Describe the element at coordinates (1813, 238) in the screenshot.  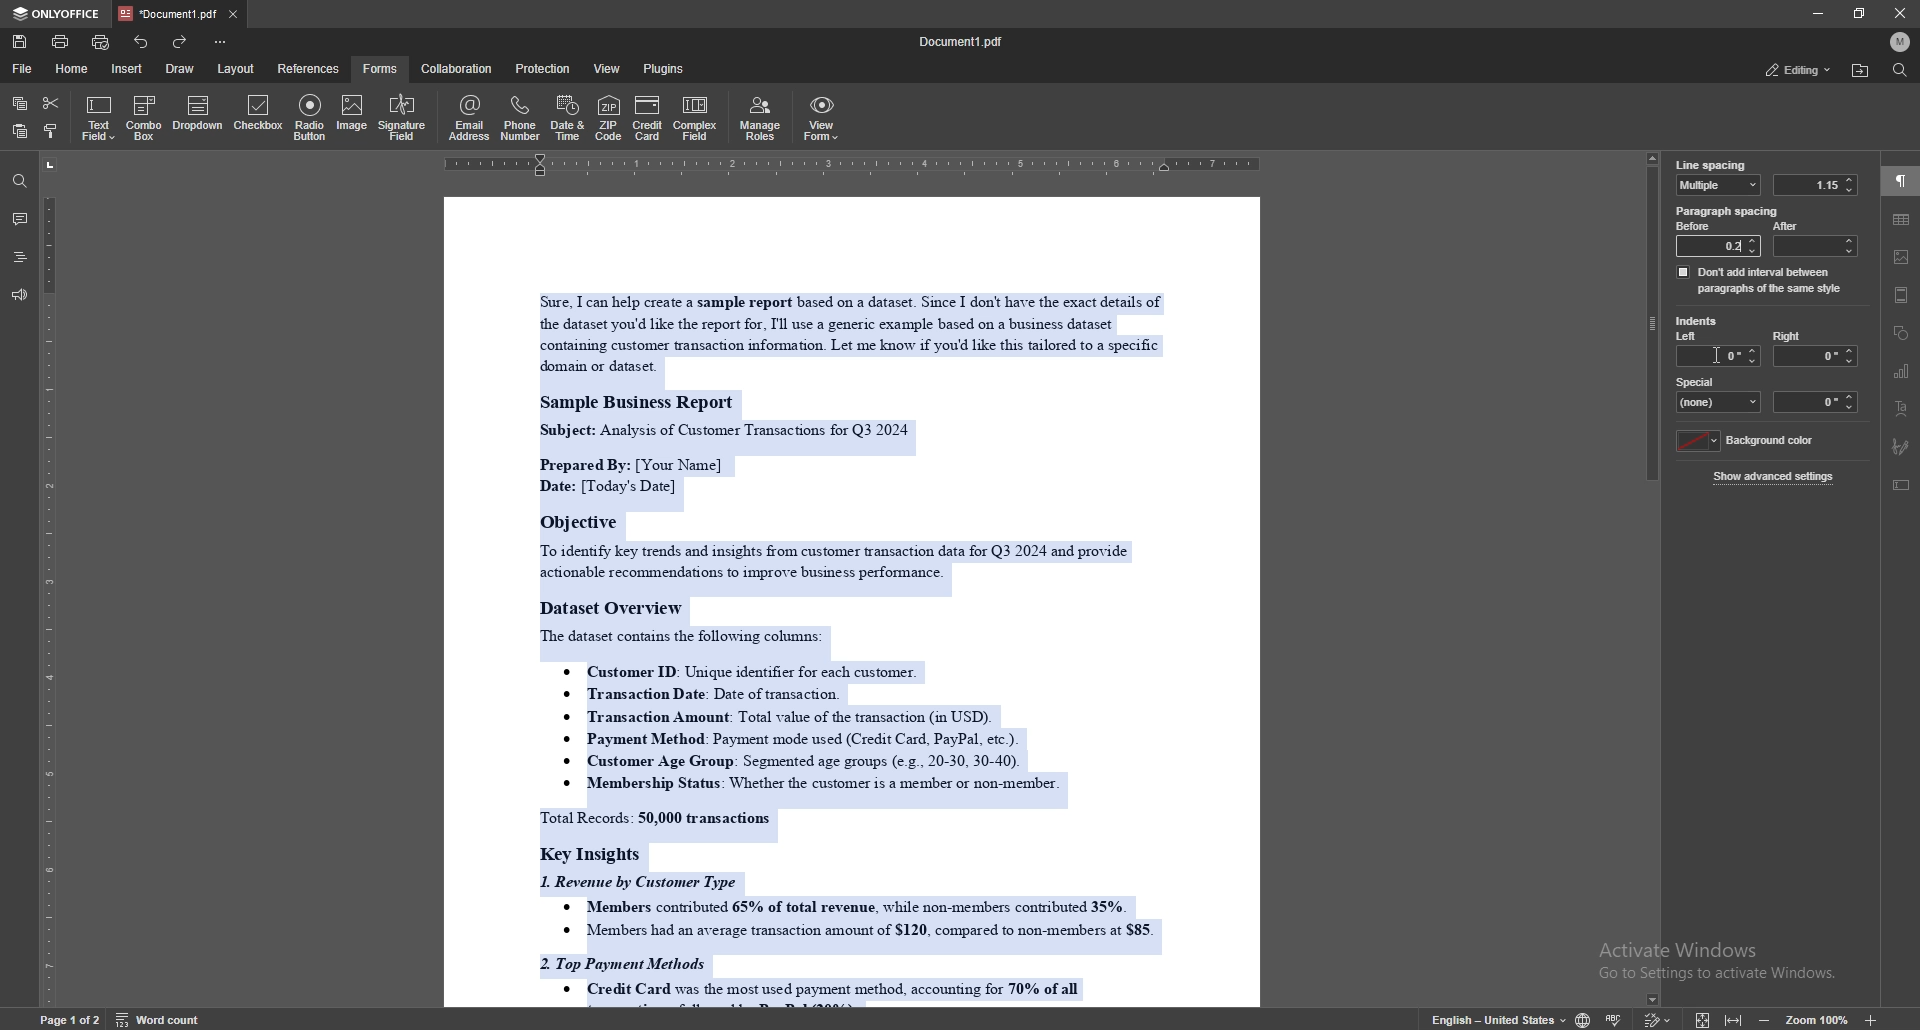
I see `after` at that location.